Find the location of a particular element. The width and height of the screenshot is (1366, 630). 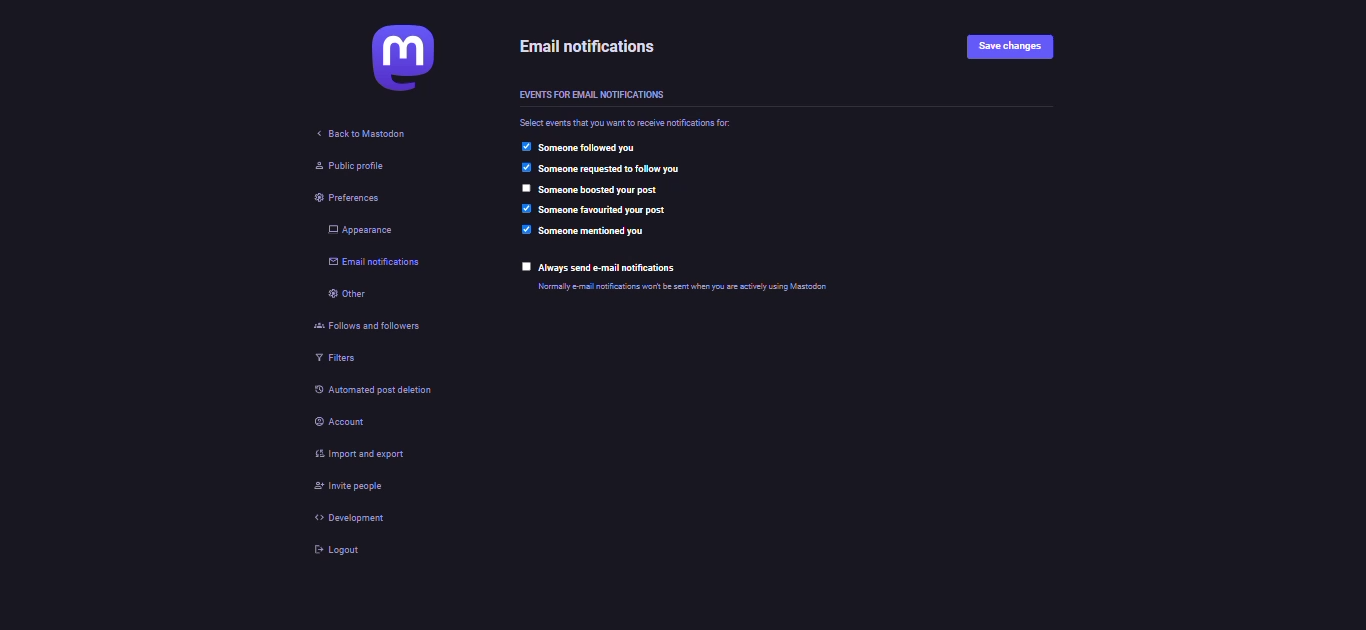

enabled is located at coordinates (527, 209).